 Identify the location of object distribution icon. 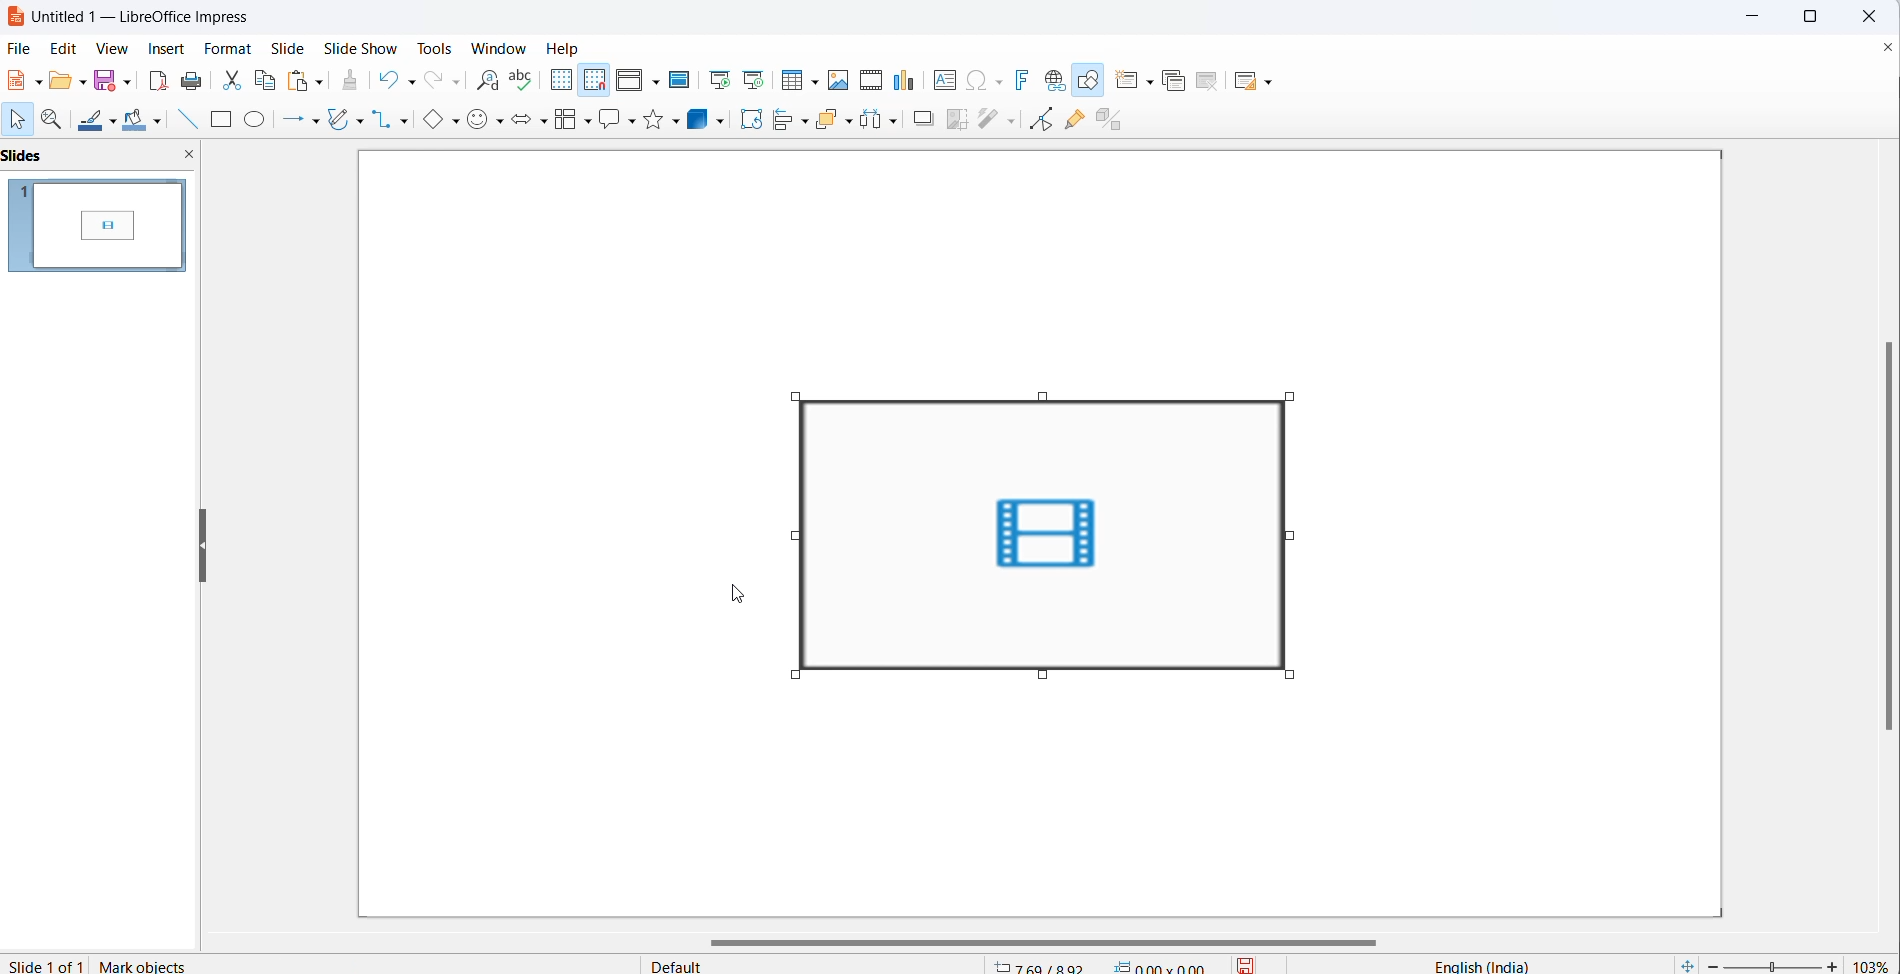
(882, 122).